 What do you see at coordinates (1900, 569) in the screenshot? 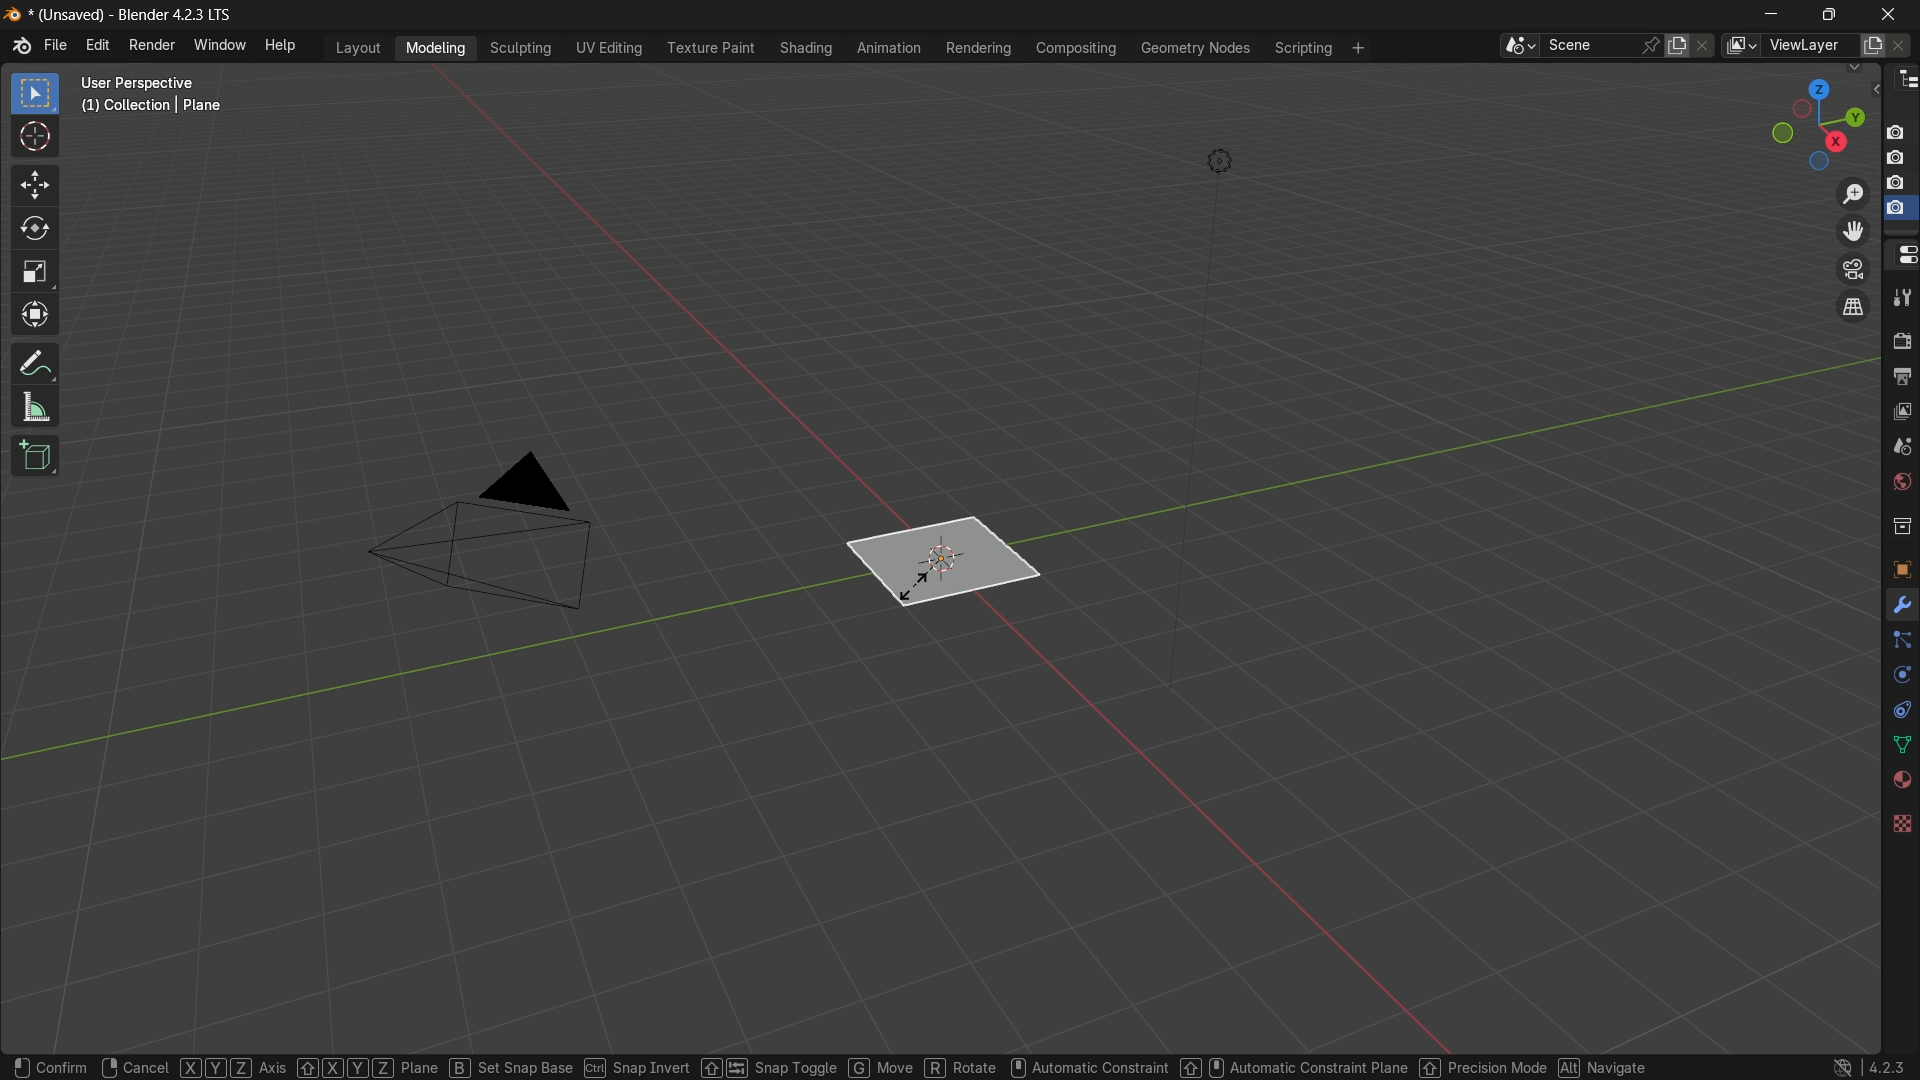
I see `object` at bounding box center [1900, 569].